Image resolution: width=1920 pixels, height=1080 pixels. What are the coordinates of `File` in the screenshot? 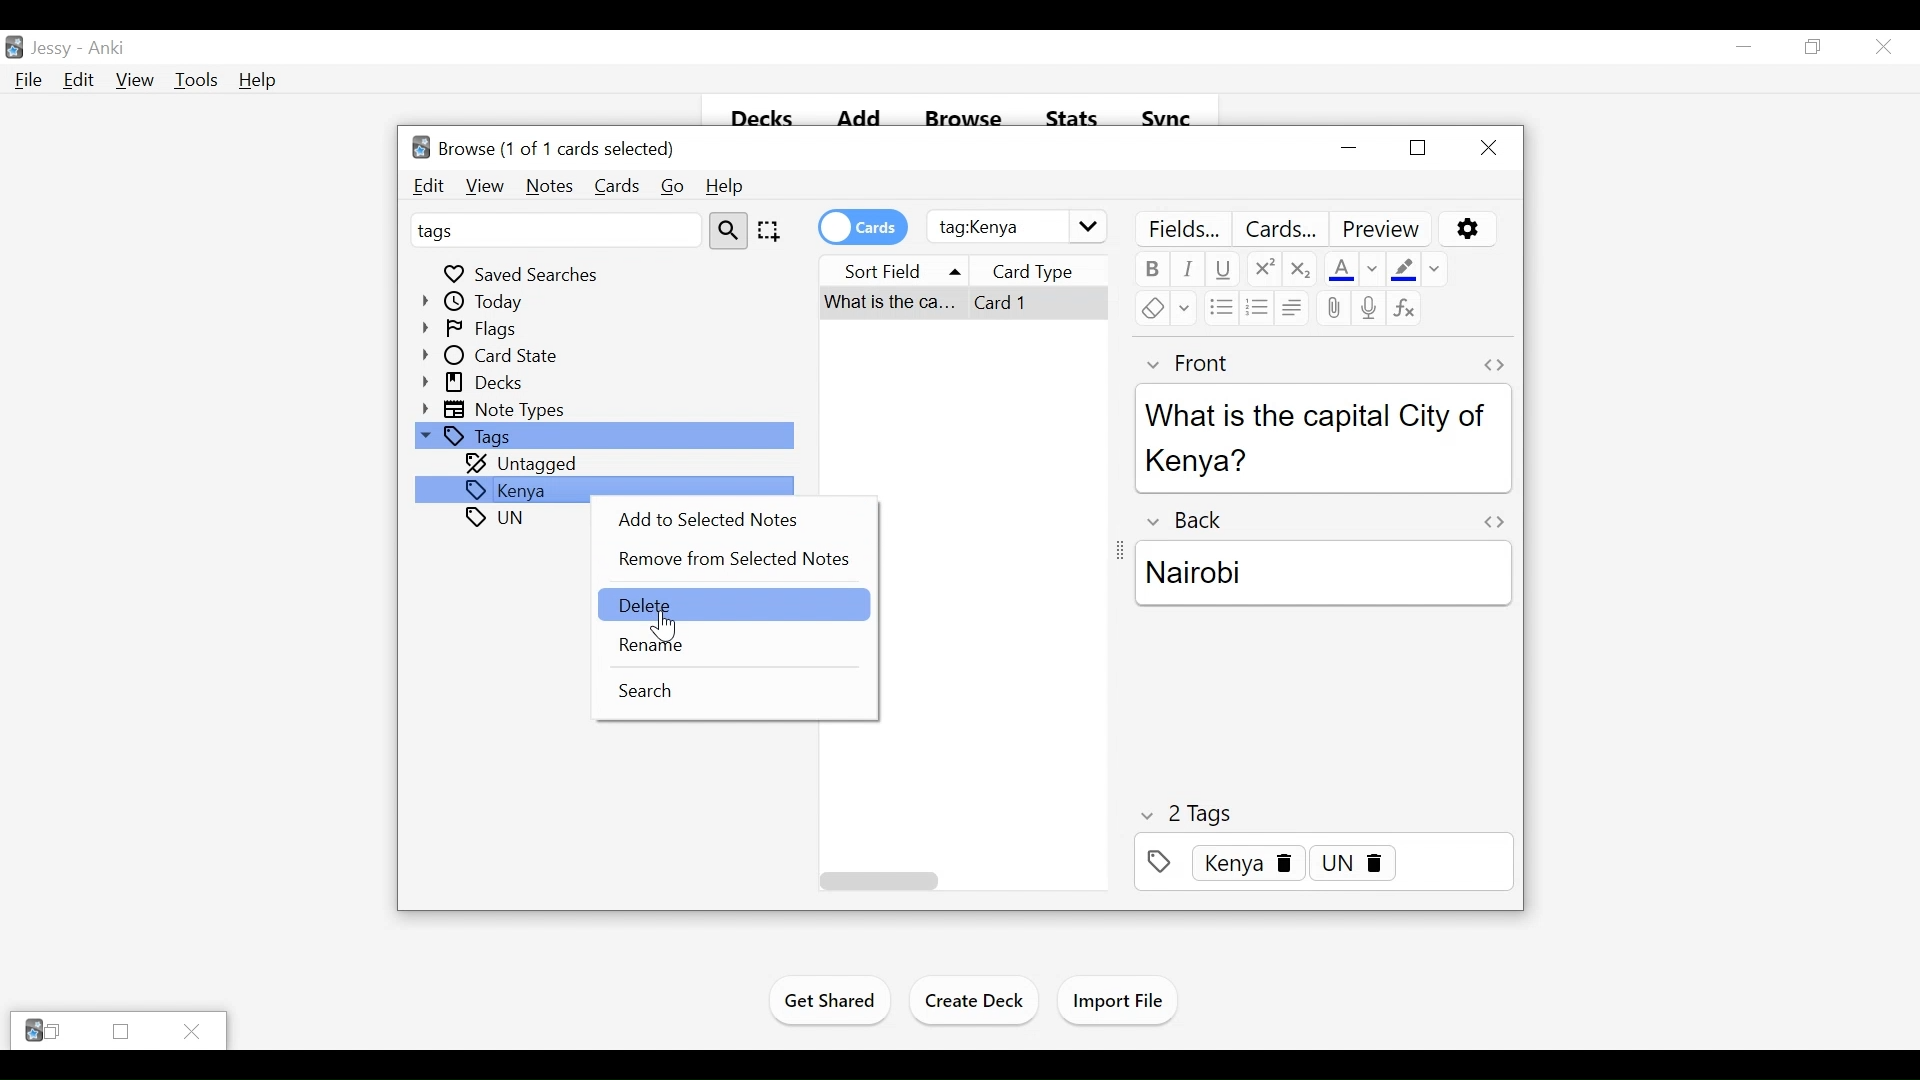 It's located at (25, 81).